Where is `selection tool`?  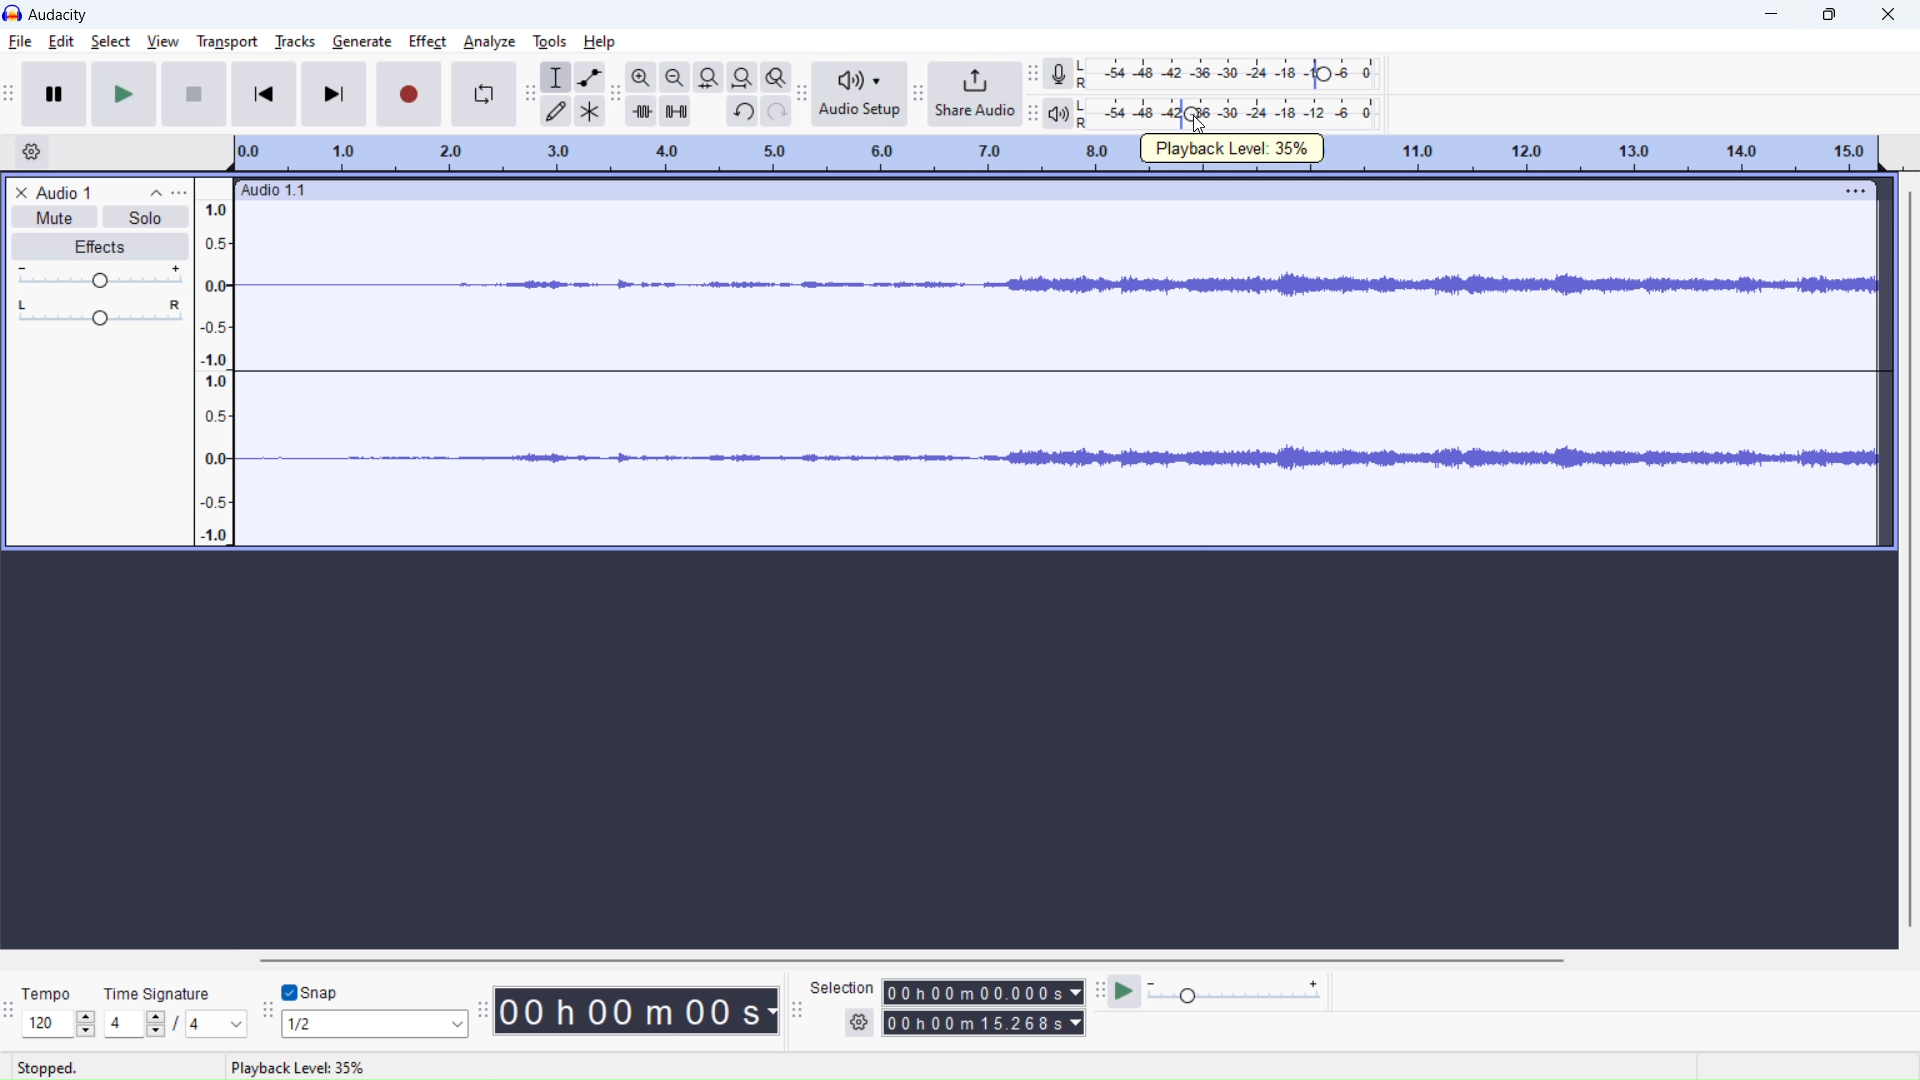
selection tool is located at coordinates (557, 76).